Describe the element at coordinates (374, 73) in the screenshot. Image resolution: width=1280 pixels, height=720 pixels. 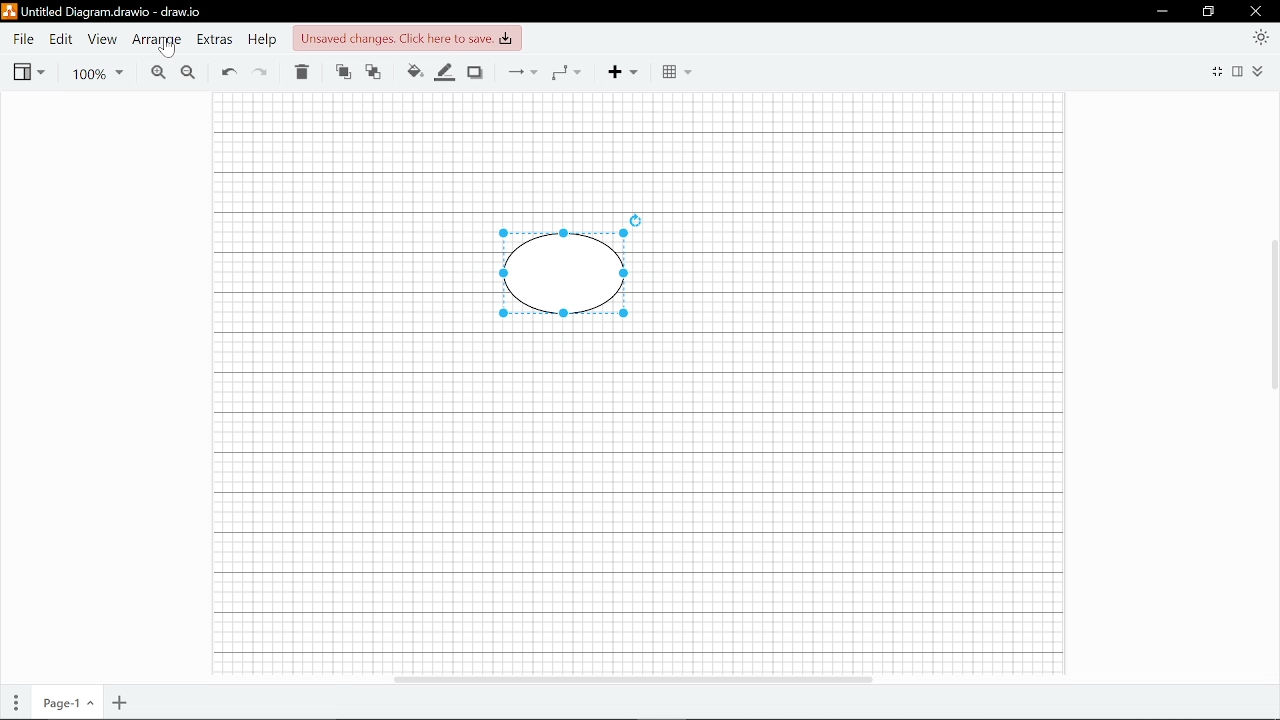
I see `To back` at that location.